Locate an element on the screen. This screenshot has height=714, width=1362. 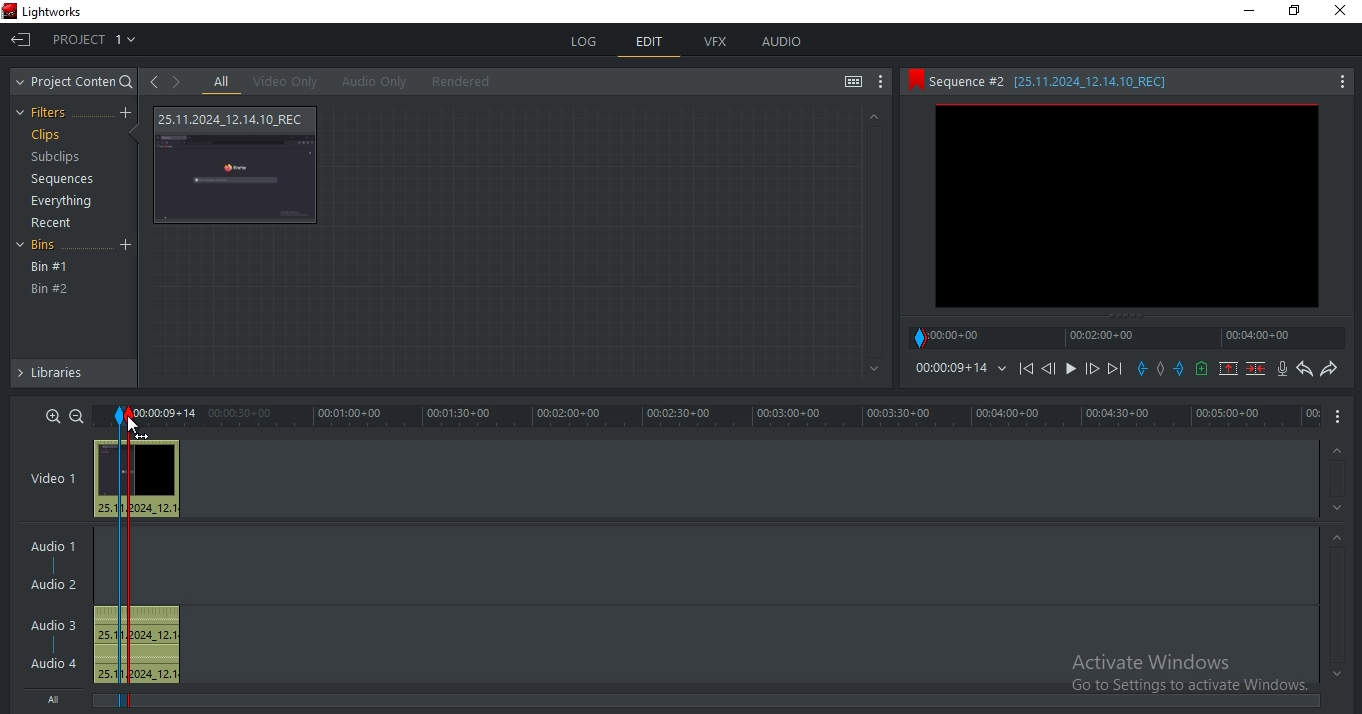
video is located at coordinates (138, 479).